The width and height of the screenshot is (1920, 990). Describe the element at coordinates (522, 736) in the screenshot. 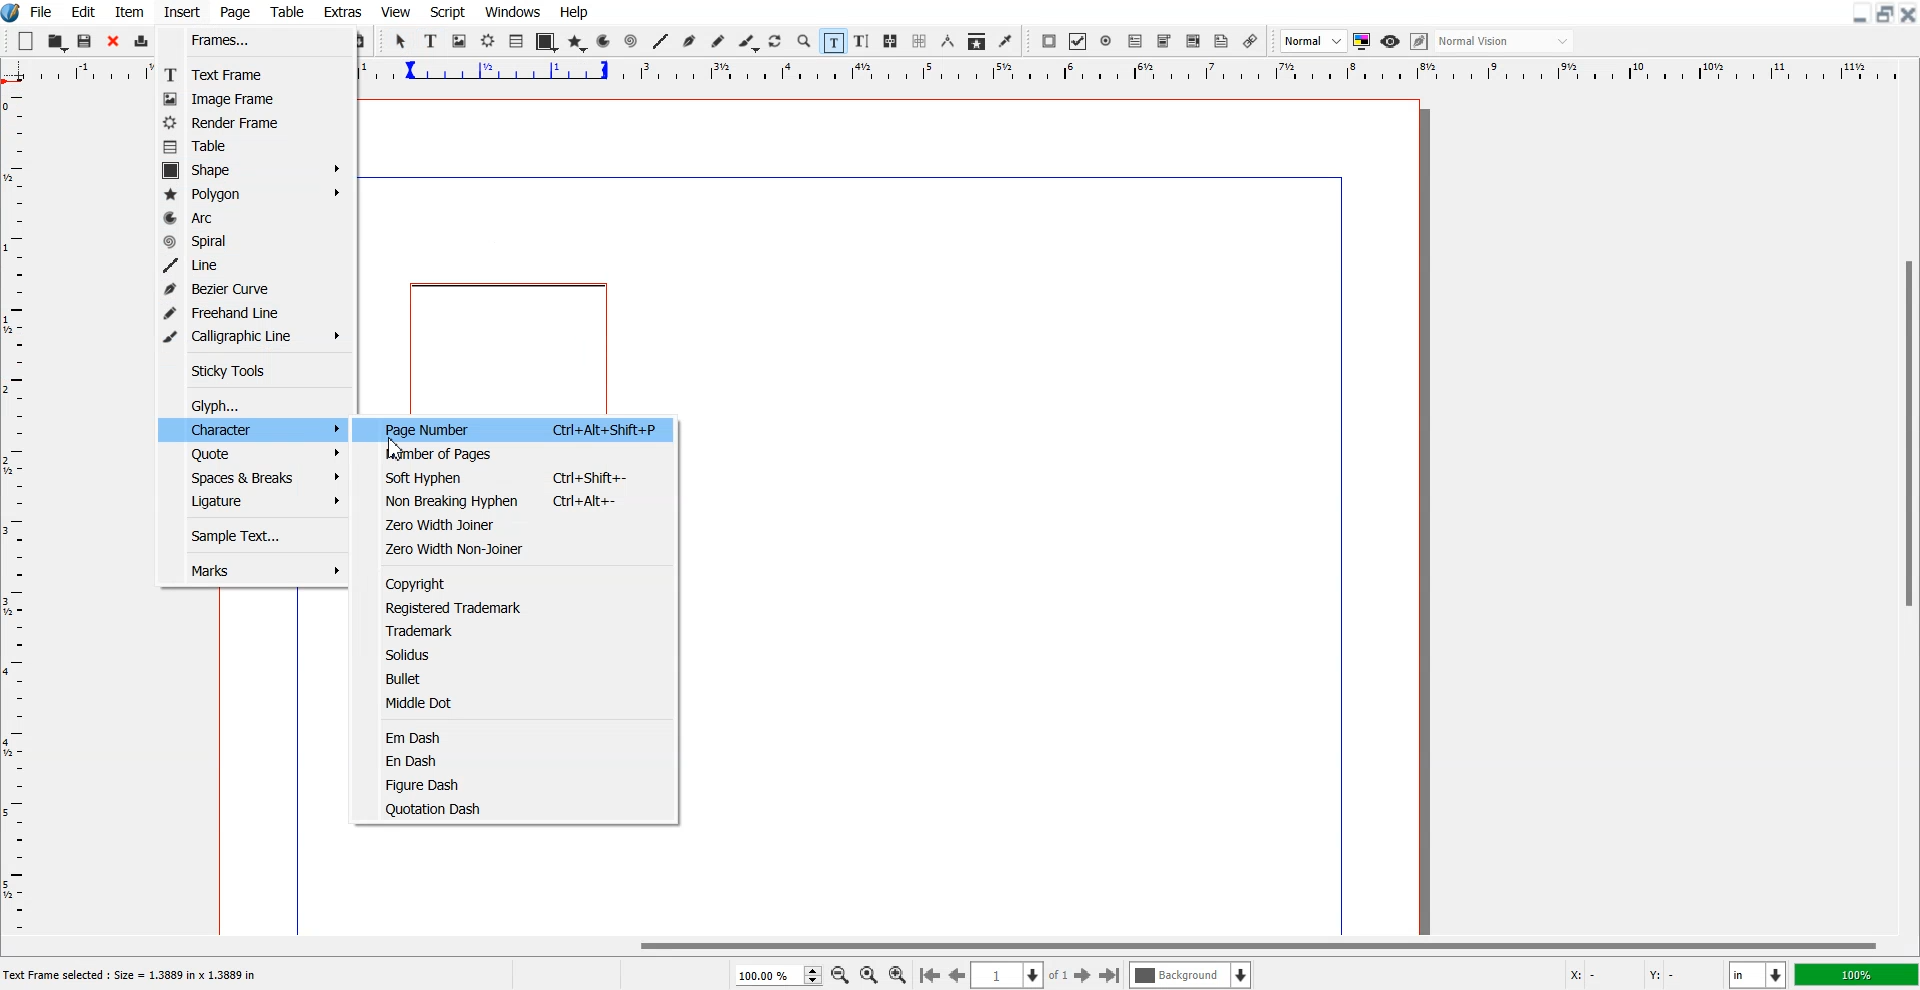

I see `Em Dash` at that location.